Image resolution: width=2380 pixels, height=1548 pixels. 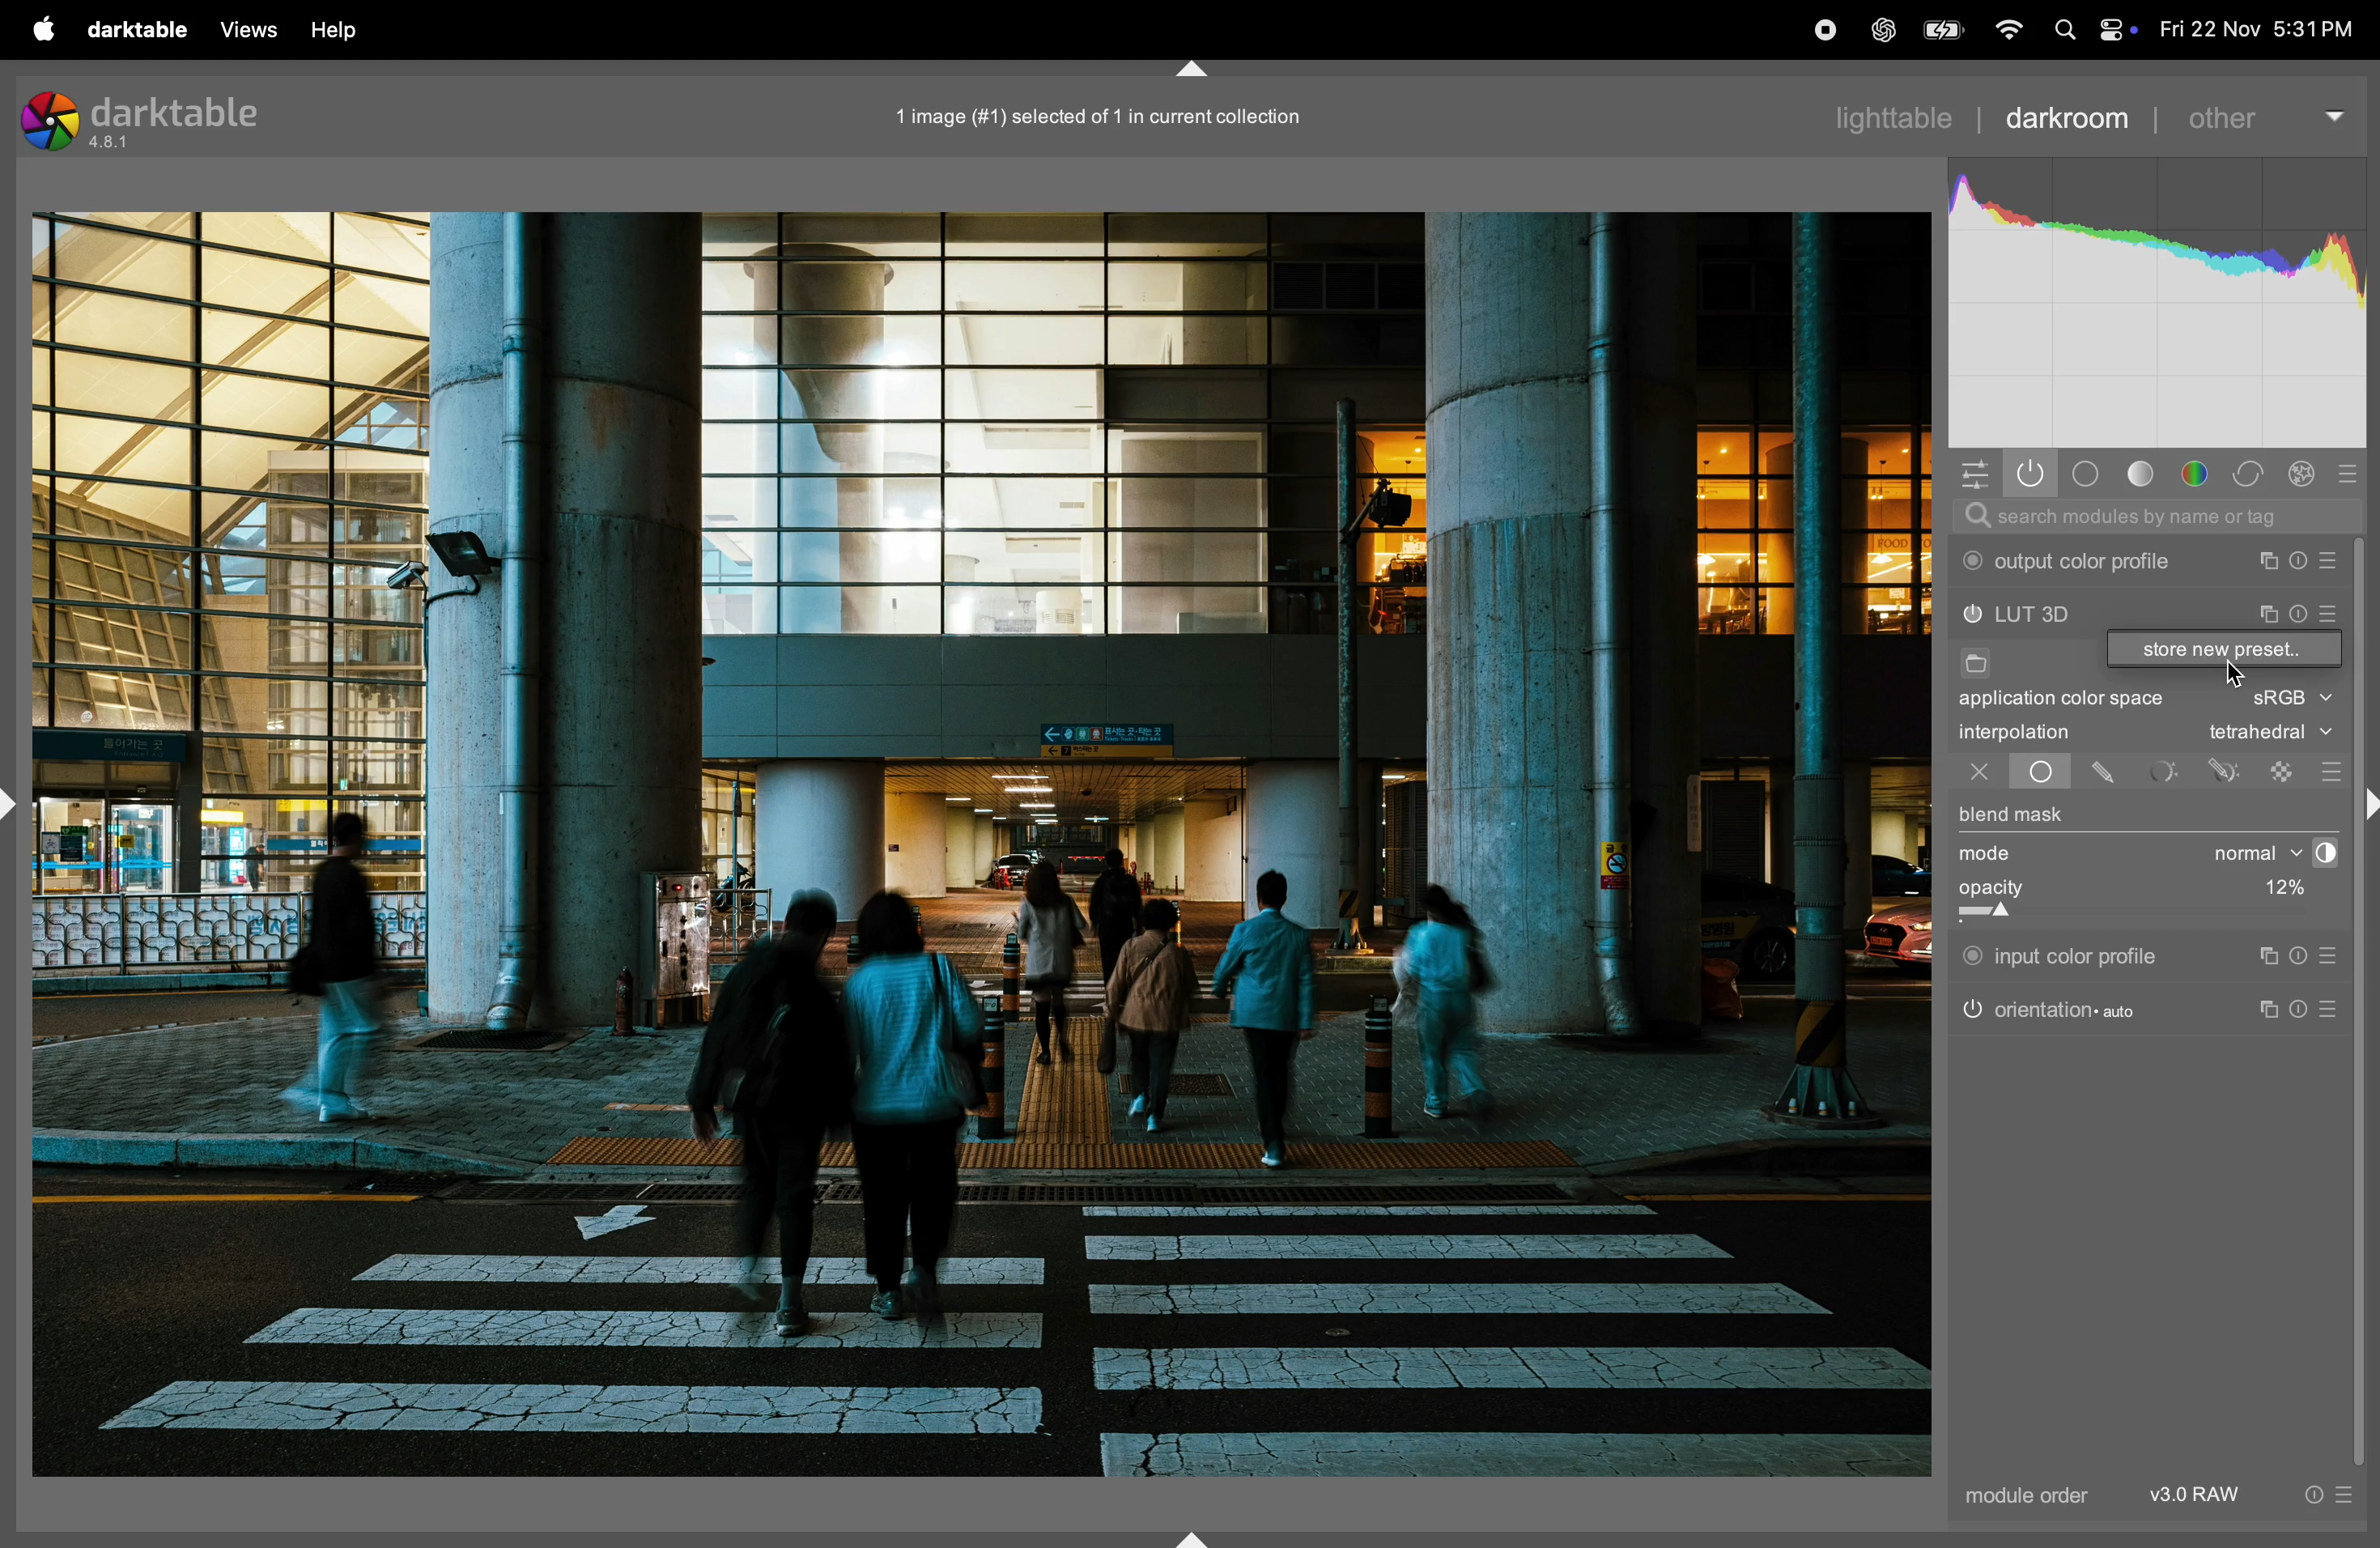 What do you see at coordinates (2239, 853) in the screenshot?
I see `normal` at bounding box center [2239, 853].